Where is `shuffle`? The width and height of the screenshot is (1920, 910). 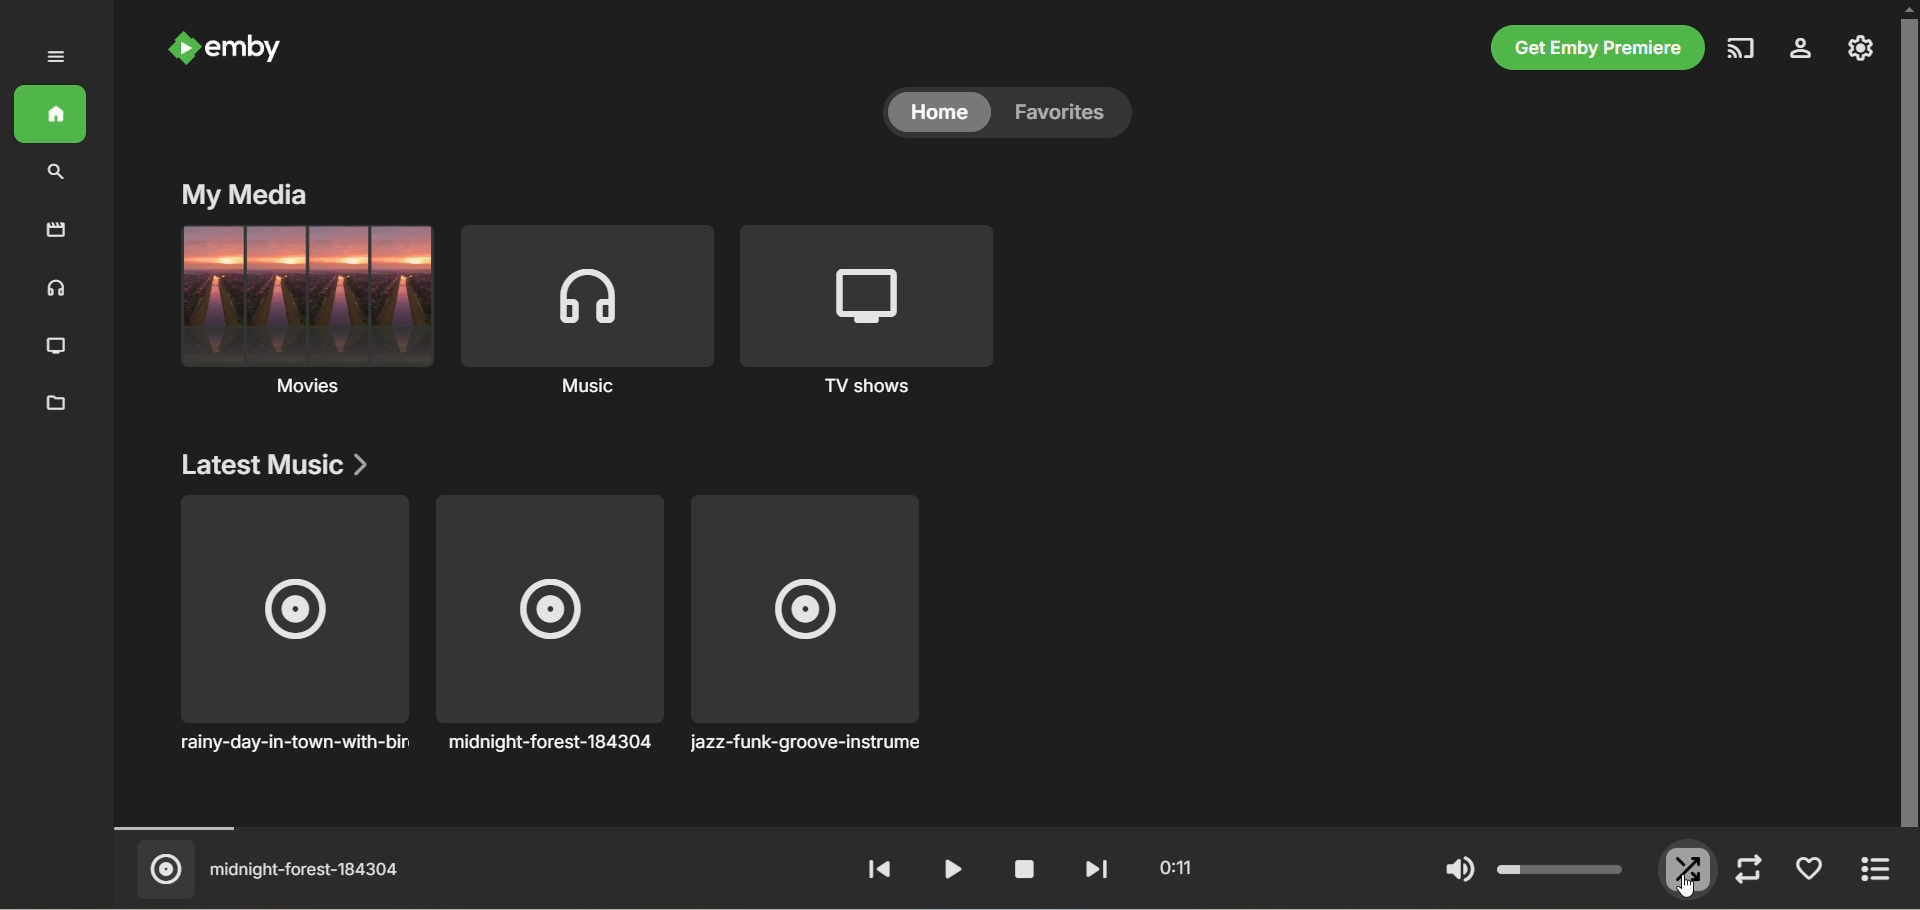 shuffle is located at coordinates (1690, 871).